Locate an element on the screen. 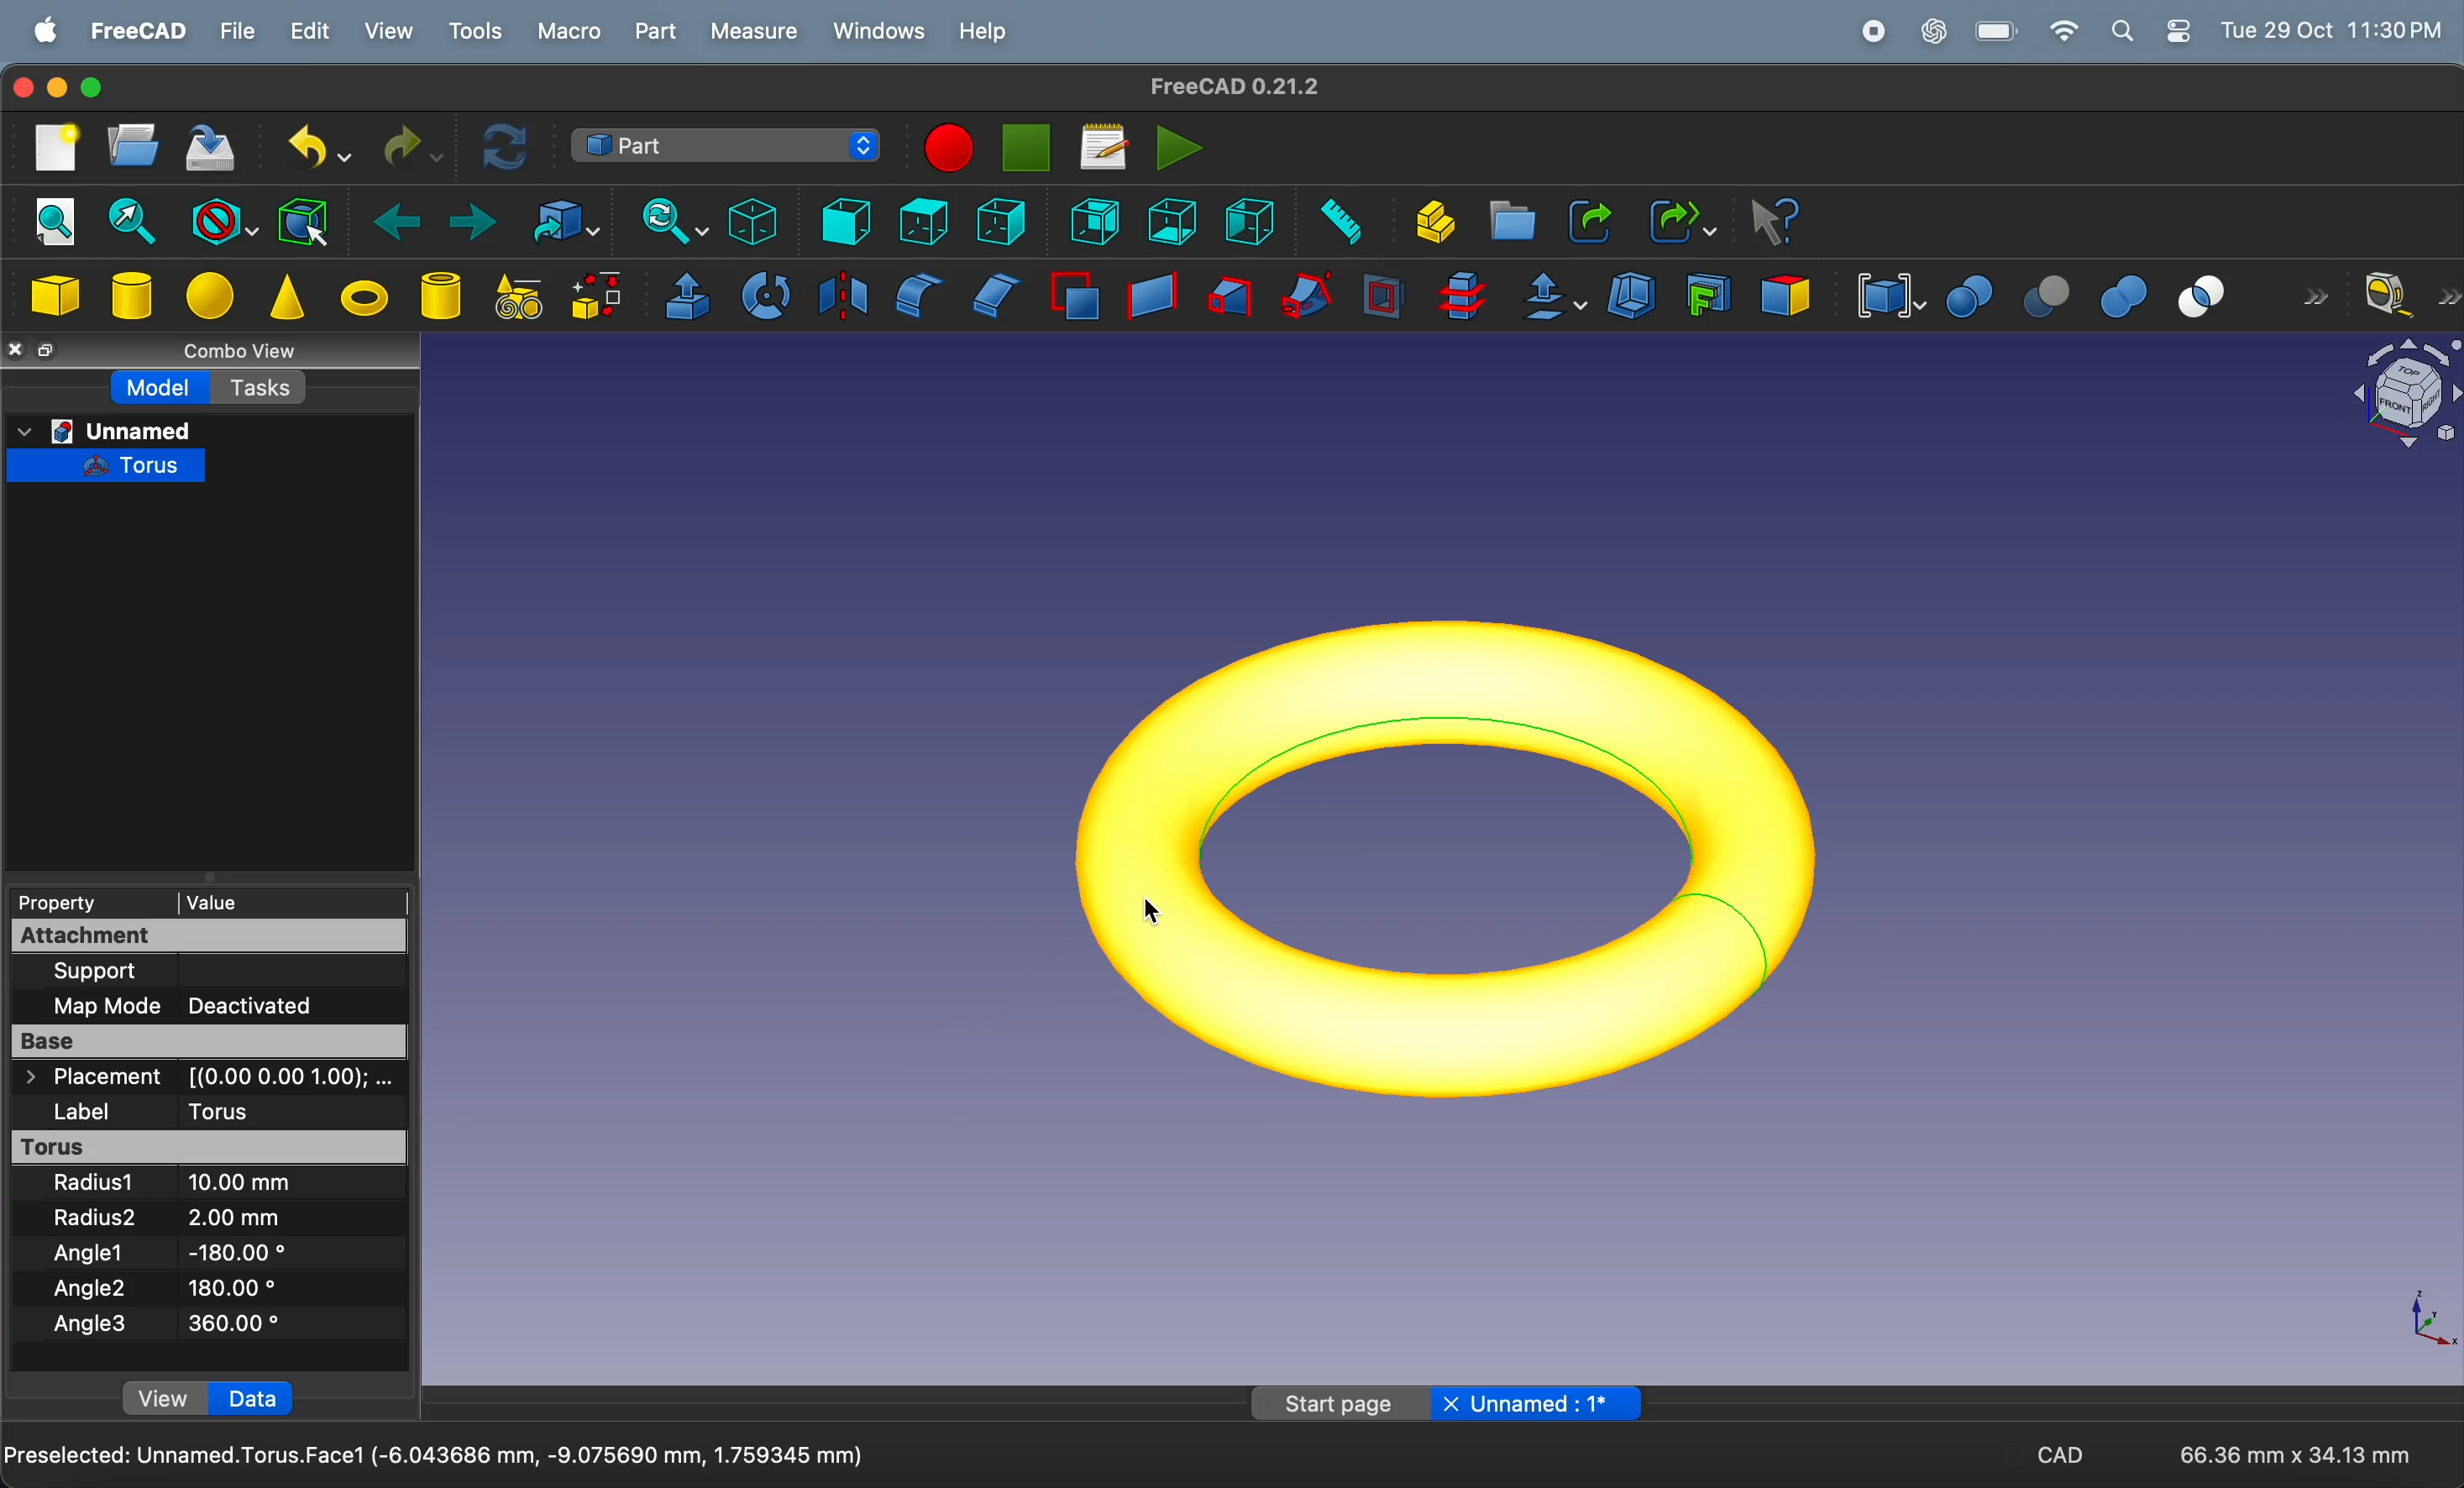 This screenshot has width=2464, height=1488. cube is located at coordinates (59, 295).